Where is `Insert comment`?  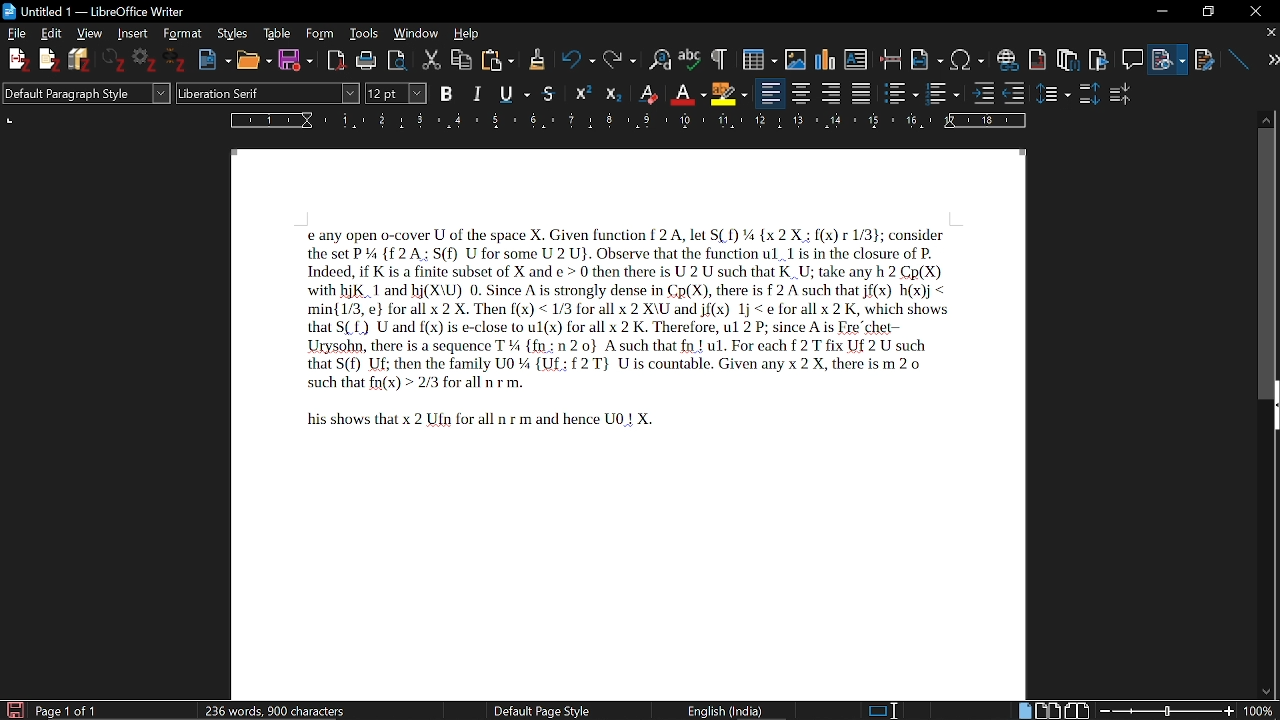
Insert comment is located at coordinates (1131, 55).